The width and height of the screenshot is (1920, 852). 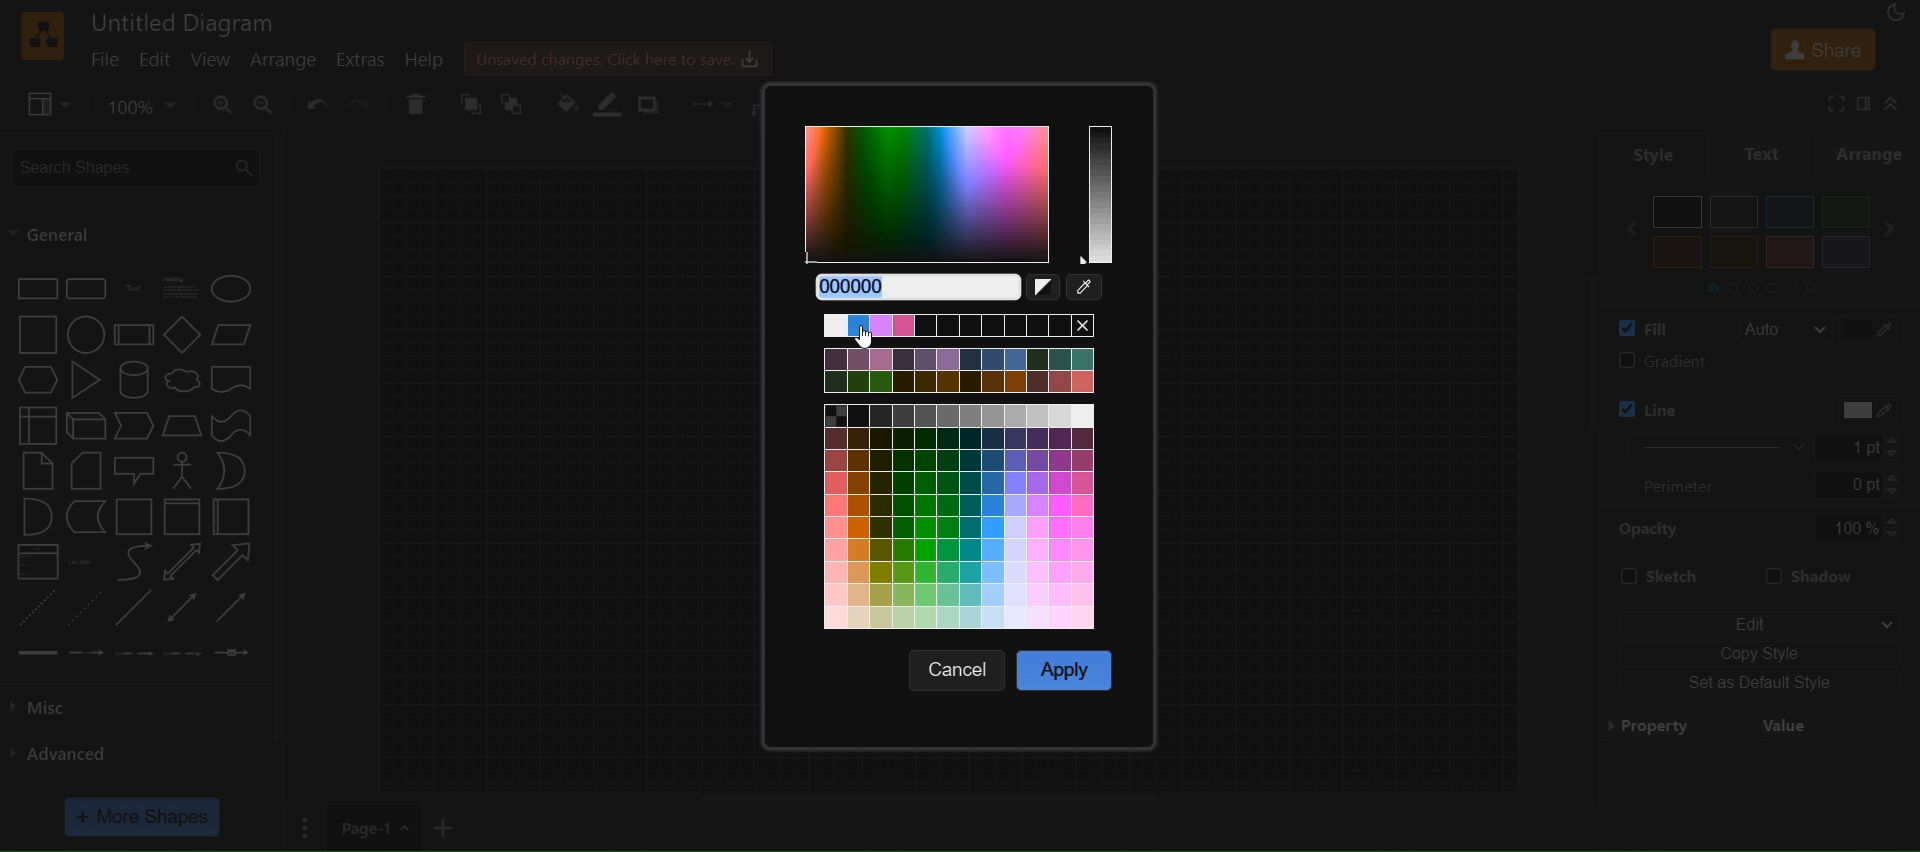 I want to click on connection, so click(x=705, y=100).